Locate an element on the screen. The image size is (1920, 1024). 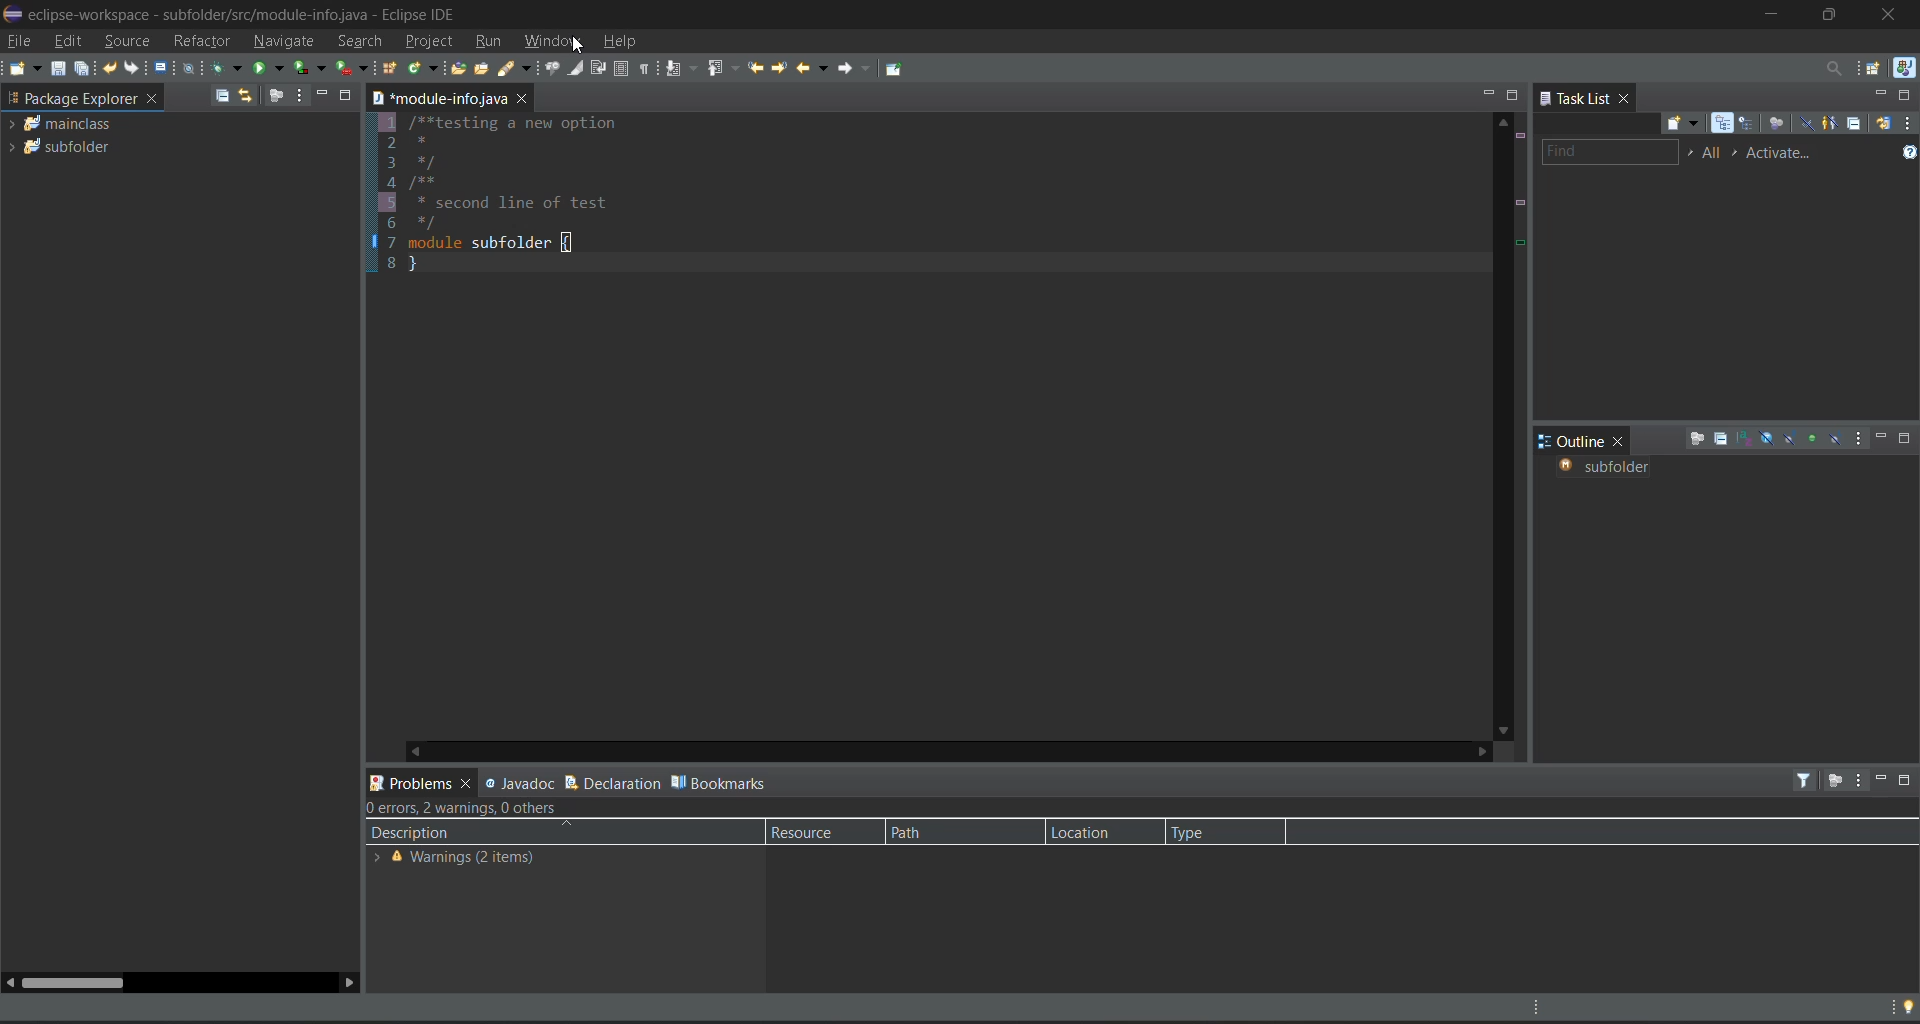
scheduled is located at coordinates (1749, 125).